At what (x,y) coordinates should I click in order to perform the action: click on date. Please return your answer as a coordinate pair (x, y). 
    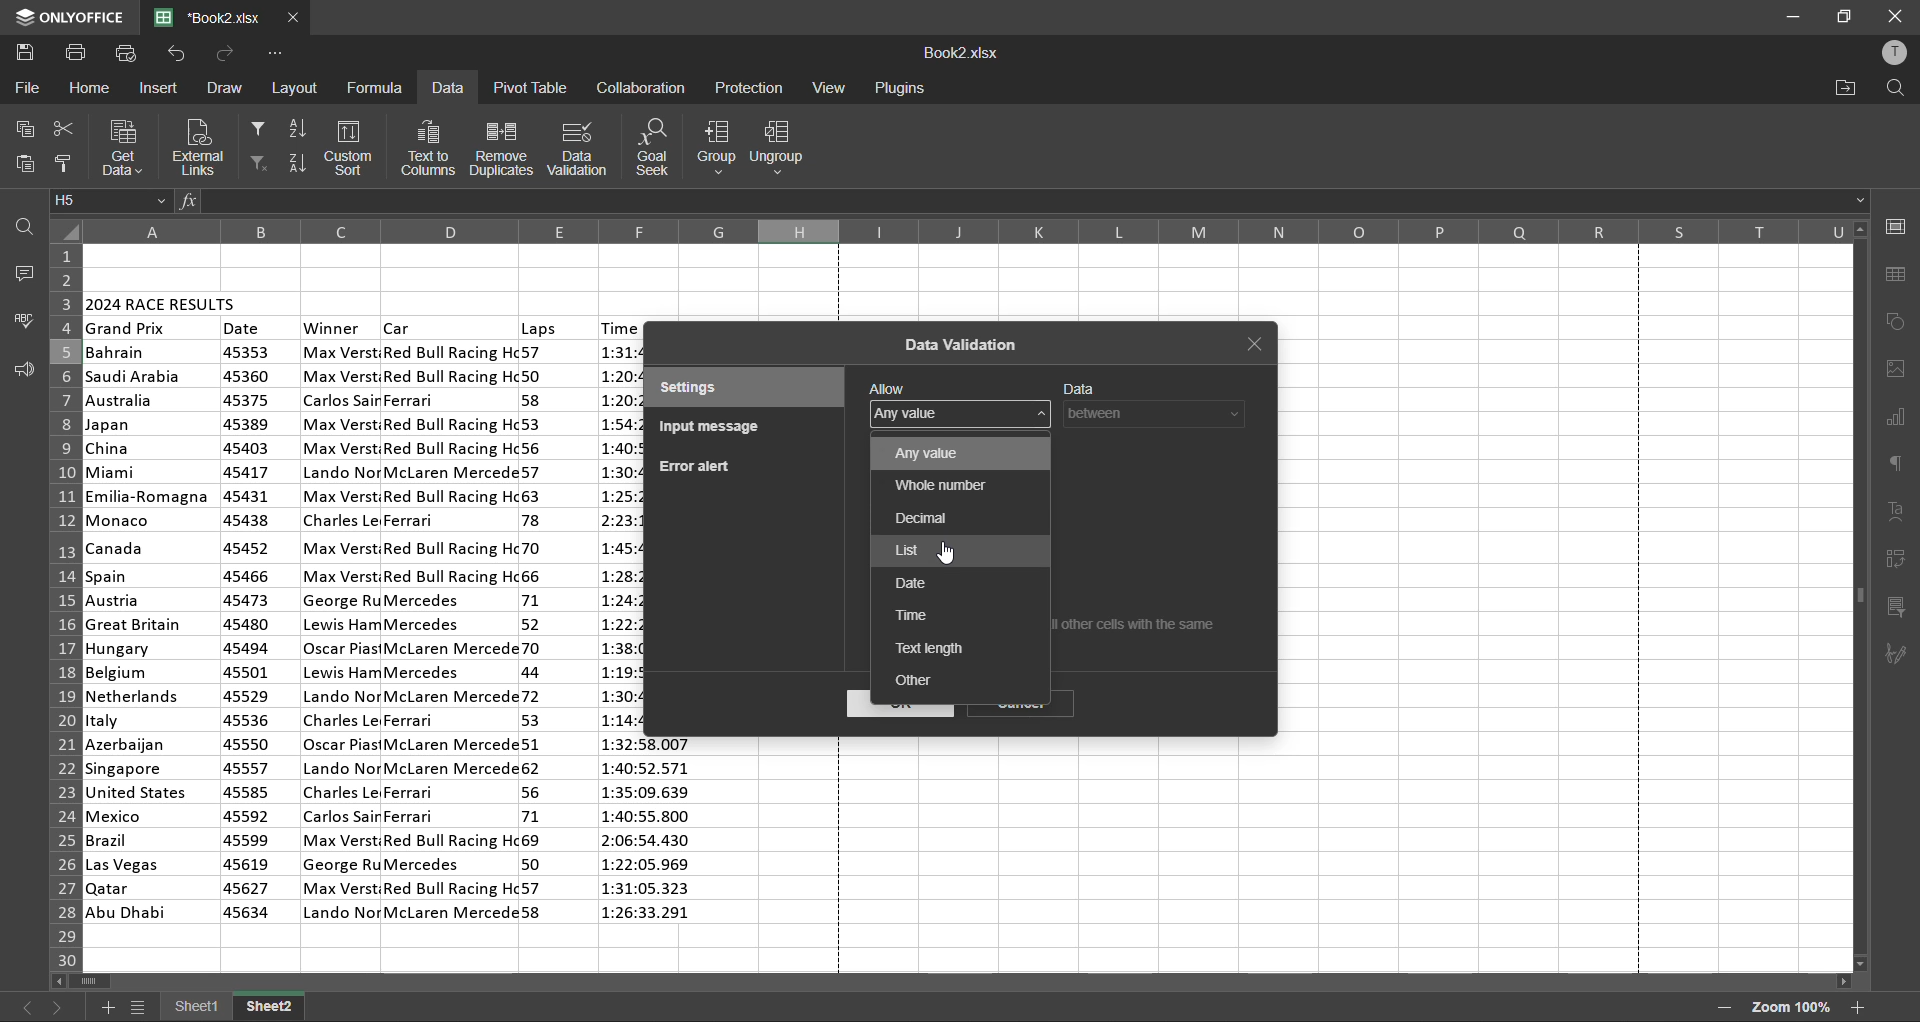
    Looking at the image, I should click on (910, 581).